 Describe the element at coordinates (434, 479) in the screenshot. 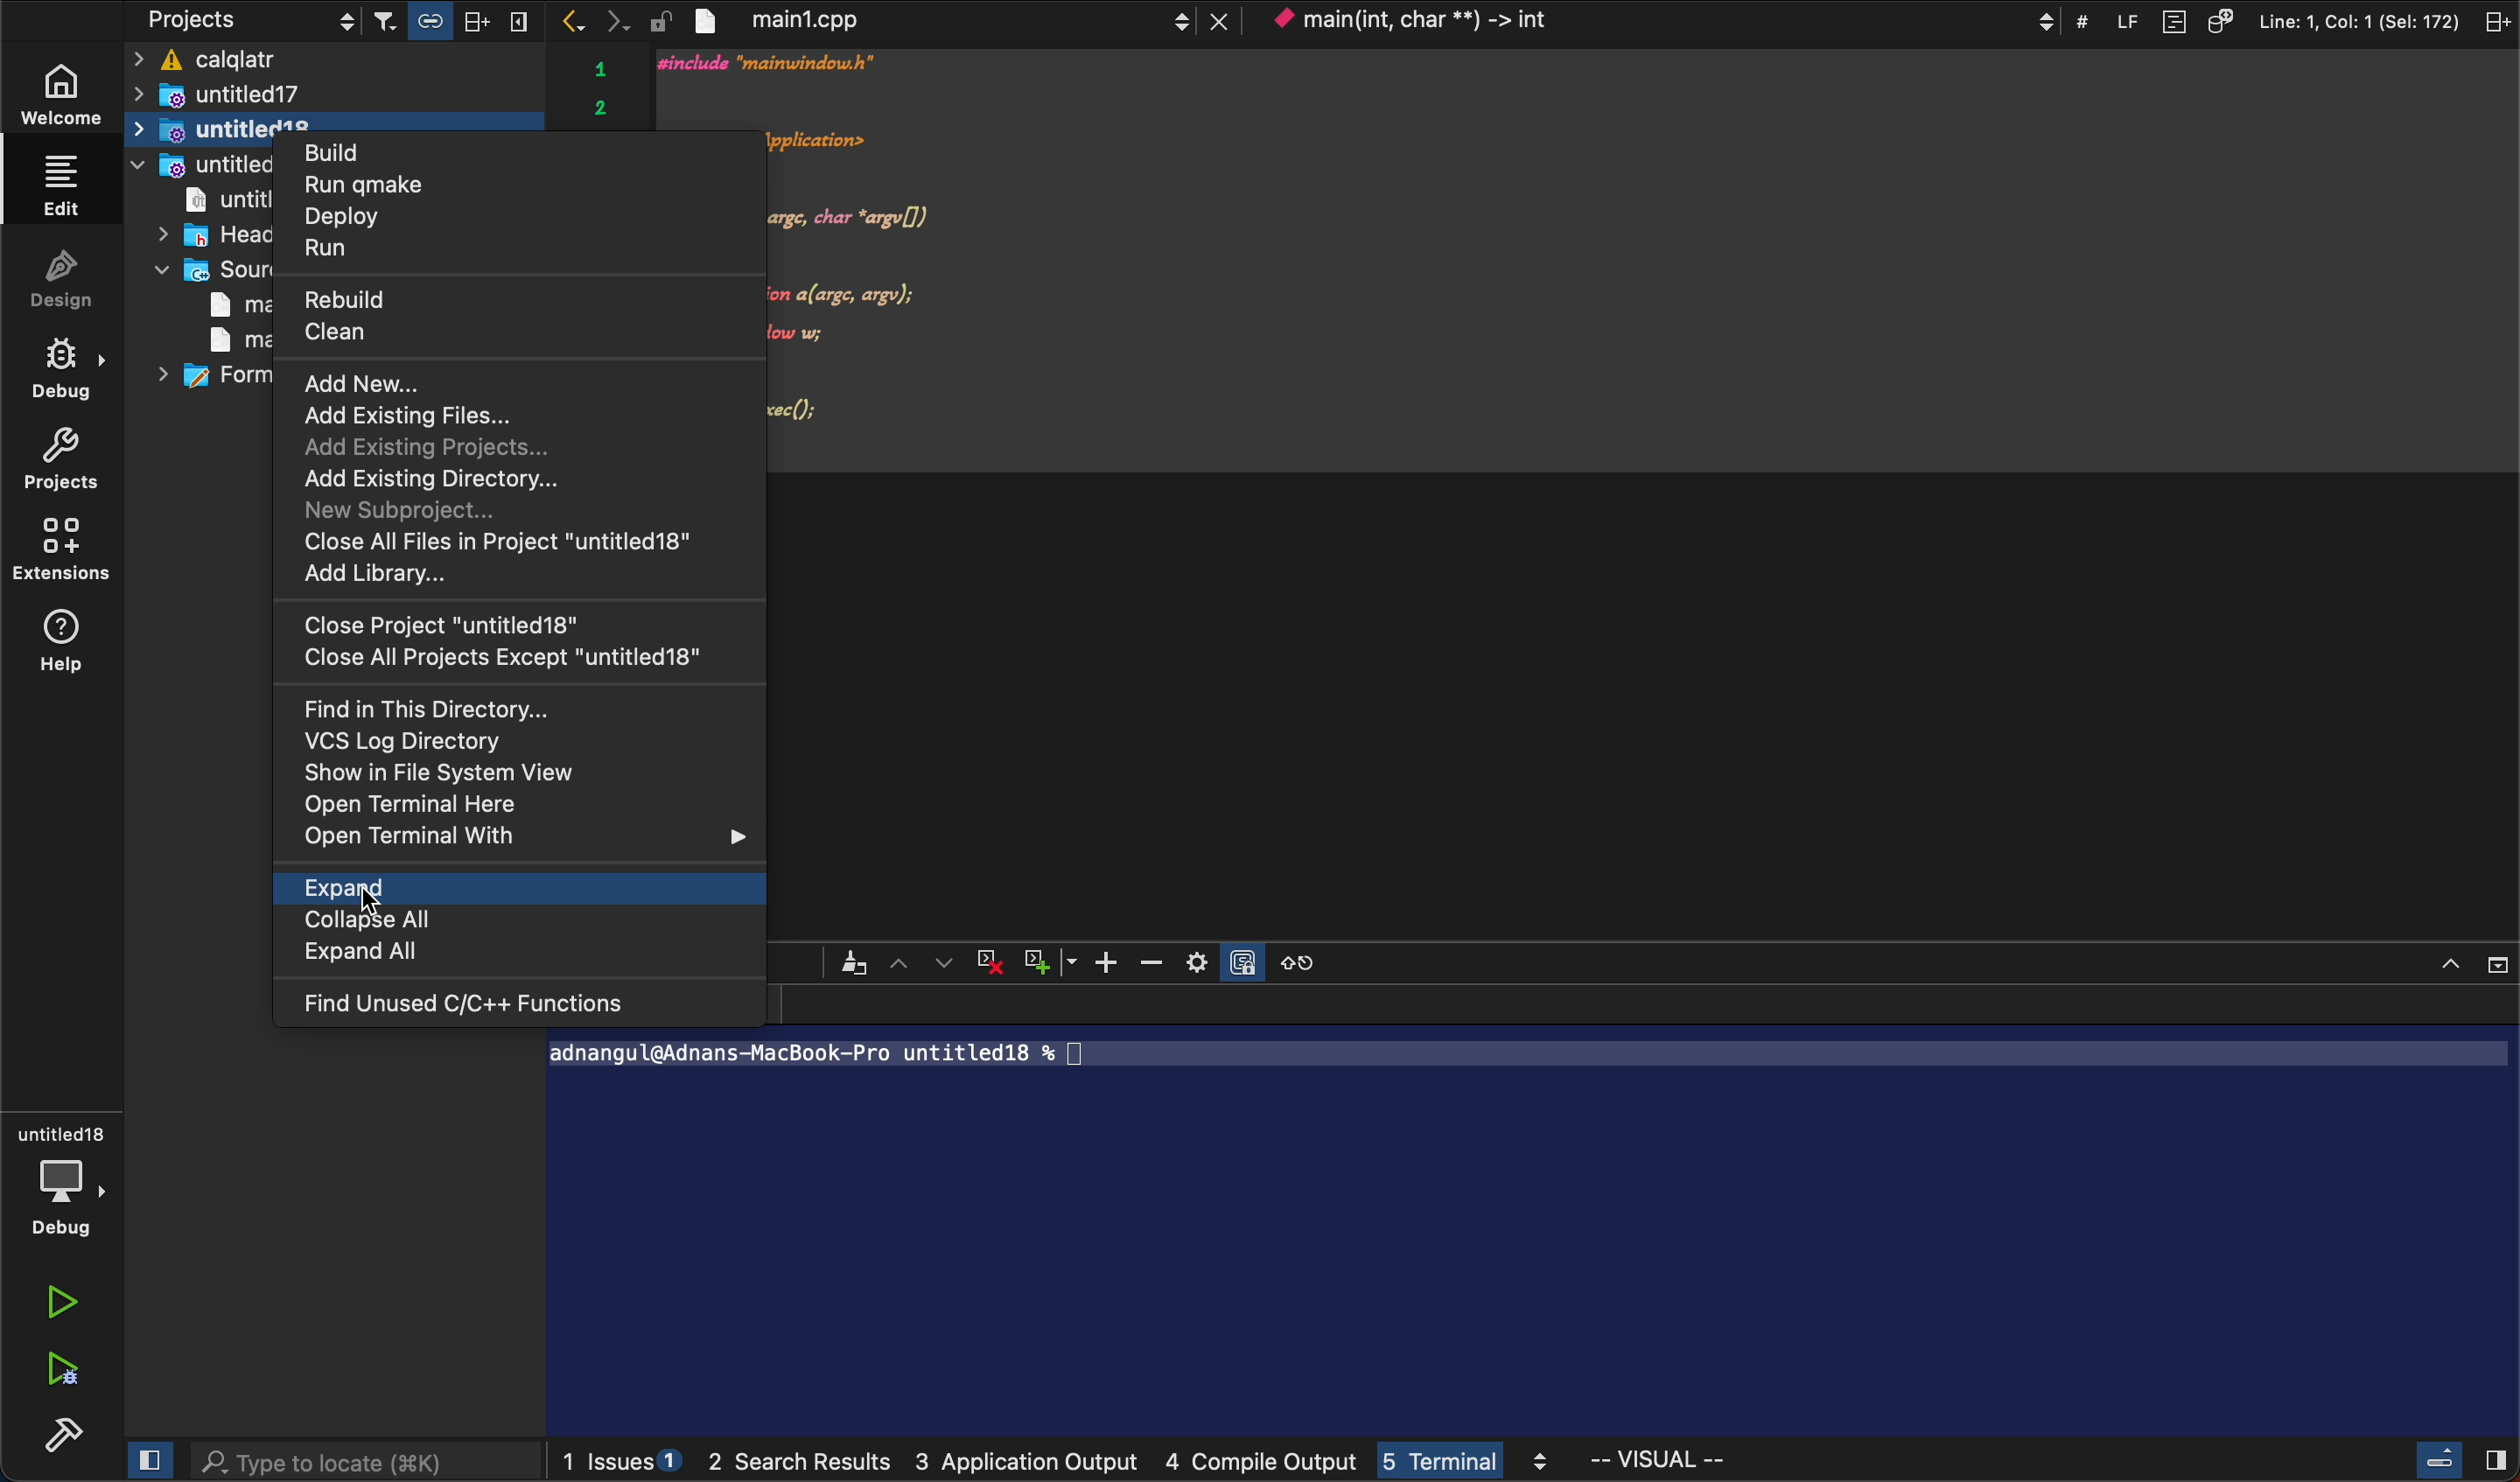

I see `add directory` at that location.